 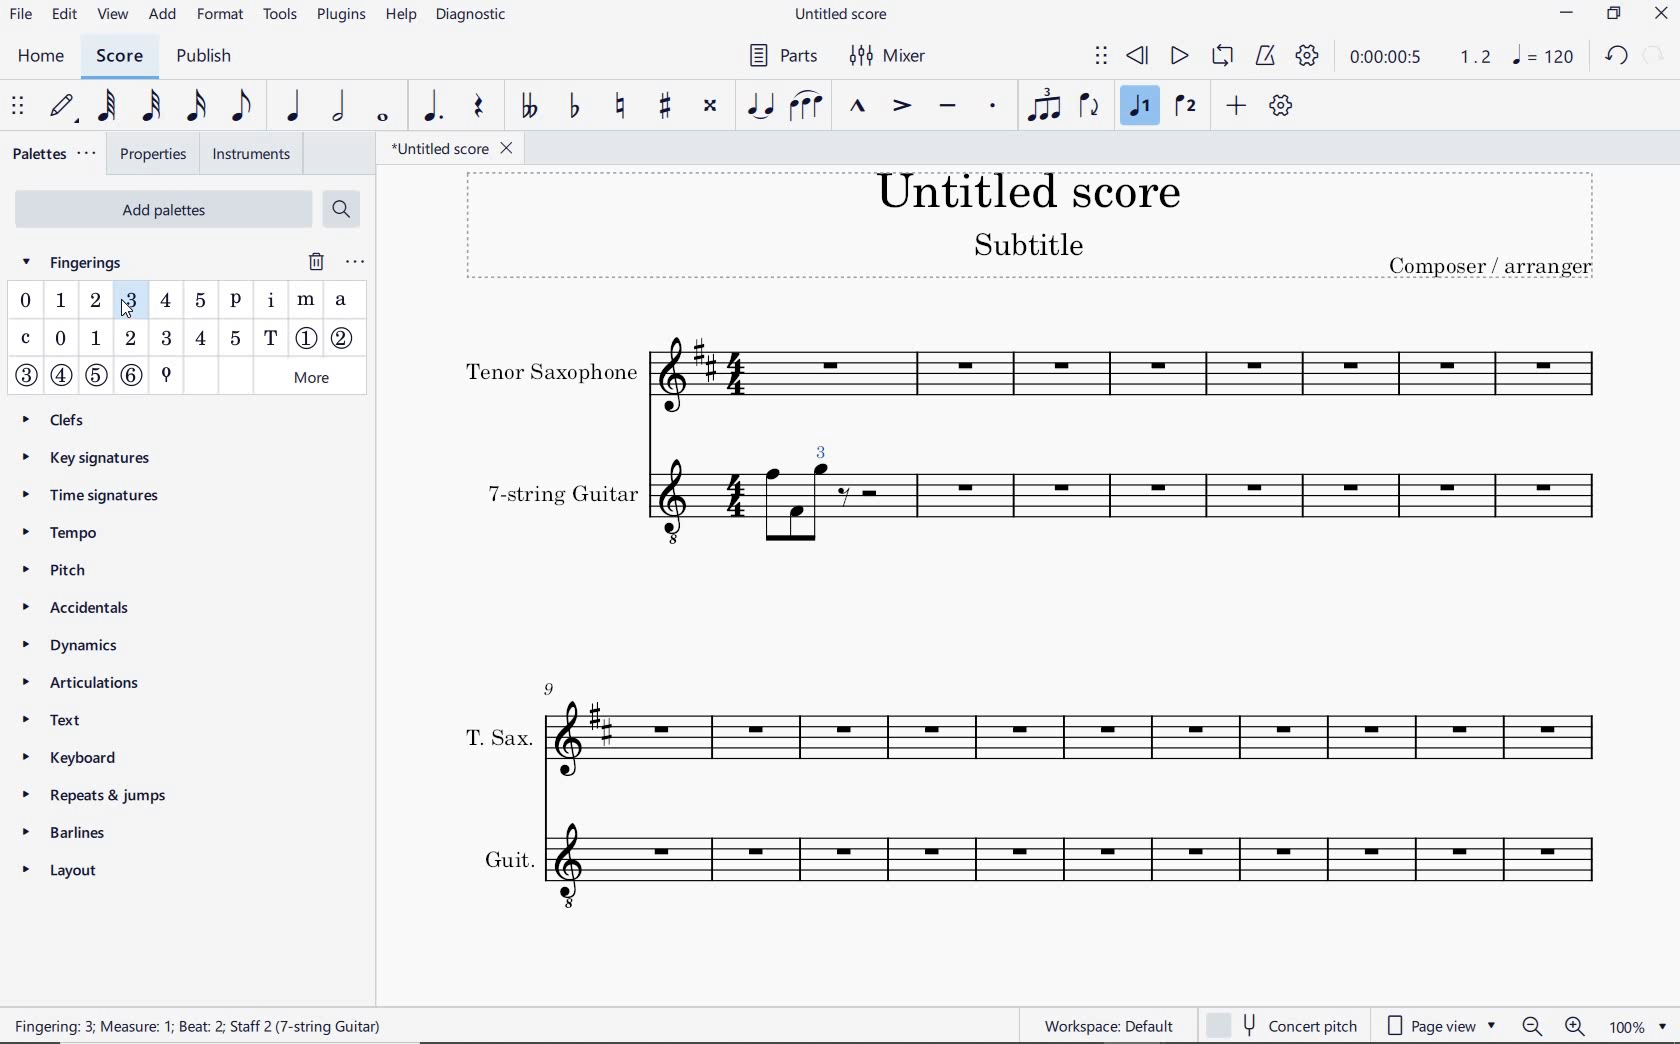 I want to click on MIXER, so click(x=886, y=55).